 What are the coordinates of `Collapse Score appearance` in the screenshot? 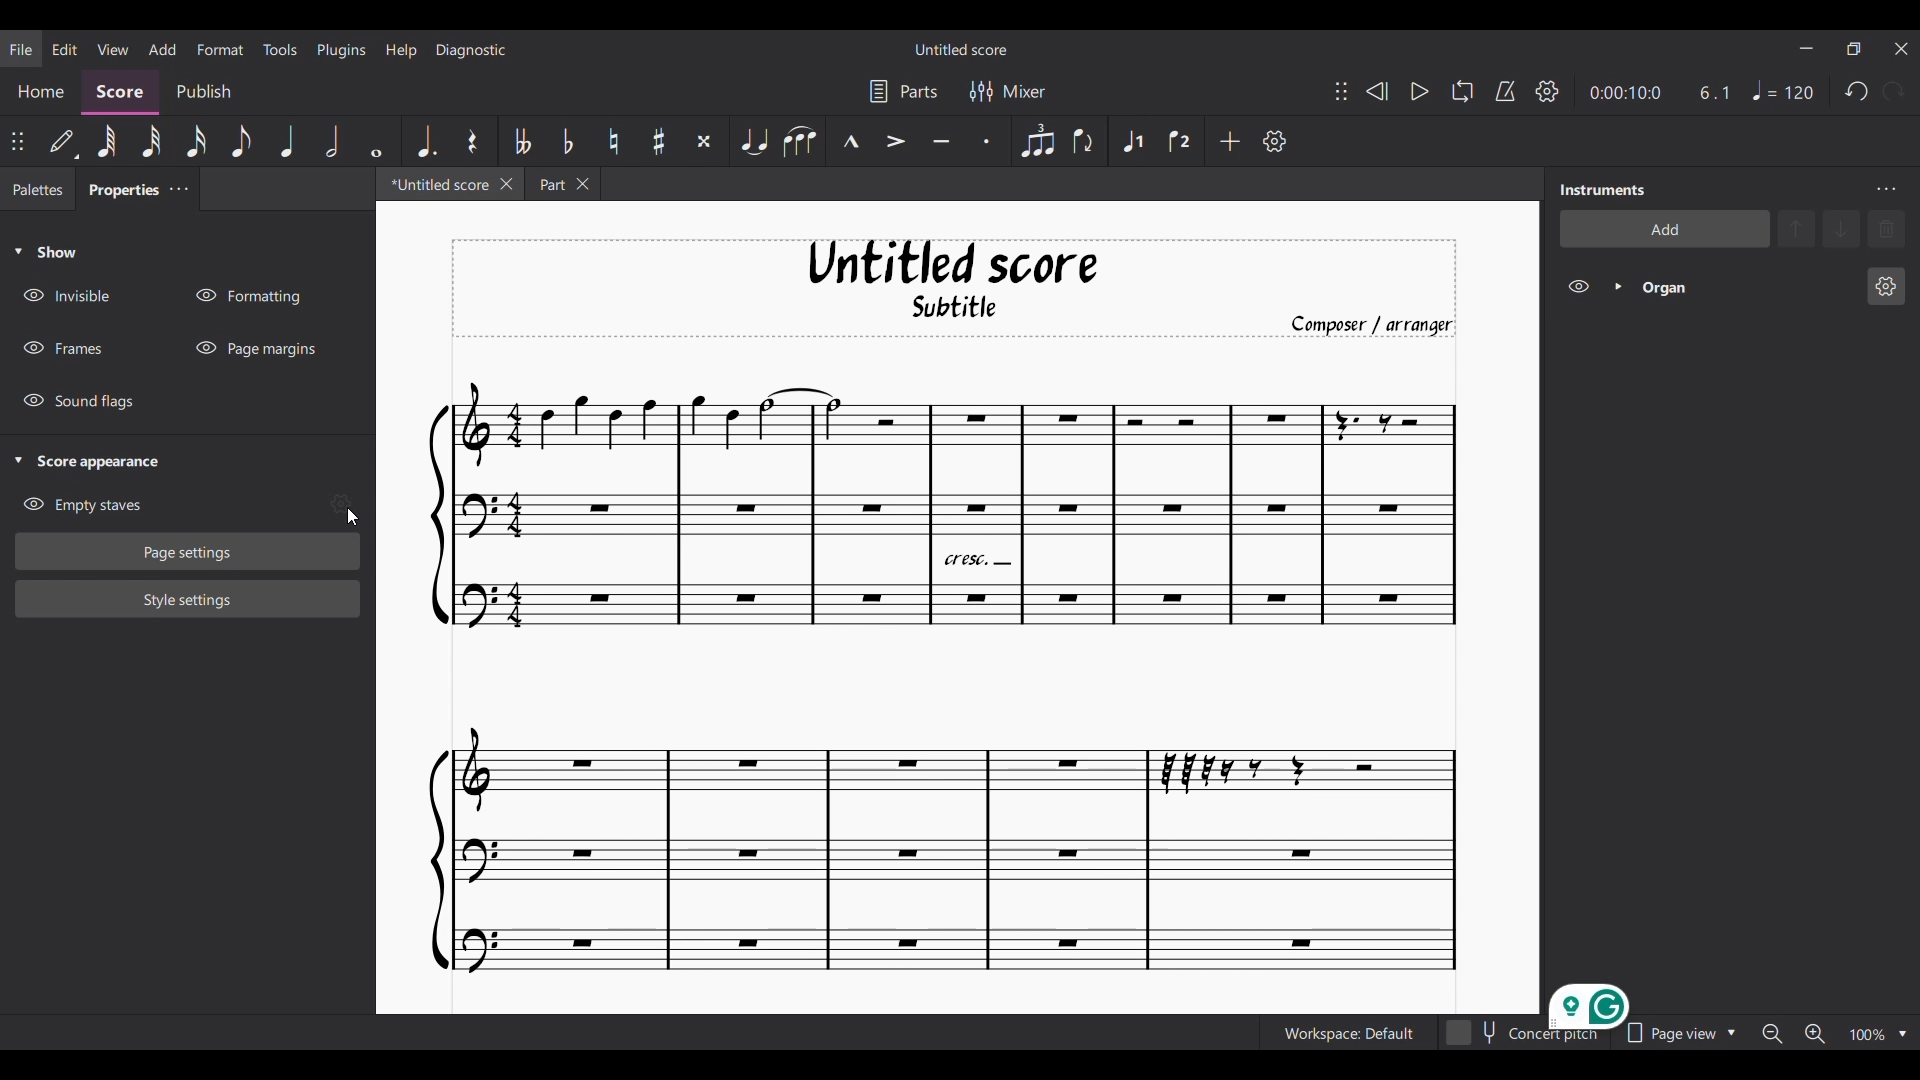 It's located at (88, 463).